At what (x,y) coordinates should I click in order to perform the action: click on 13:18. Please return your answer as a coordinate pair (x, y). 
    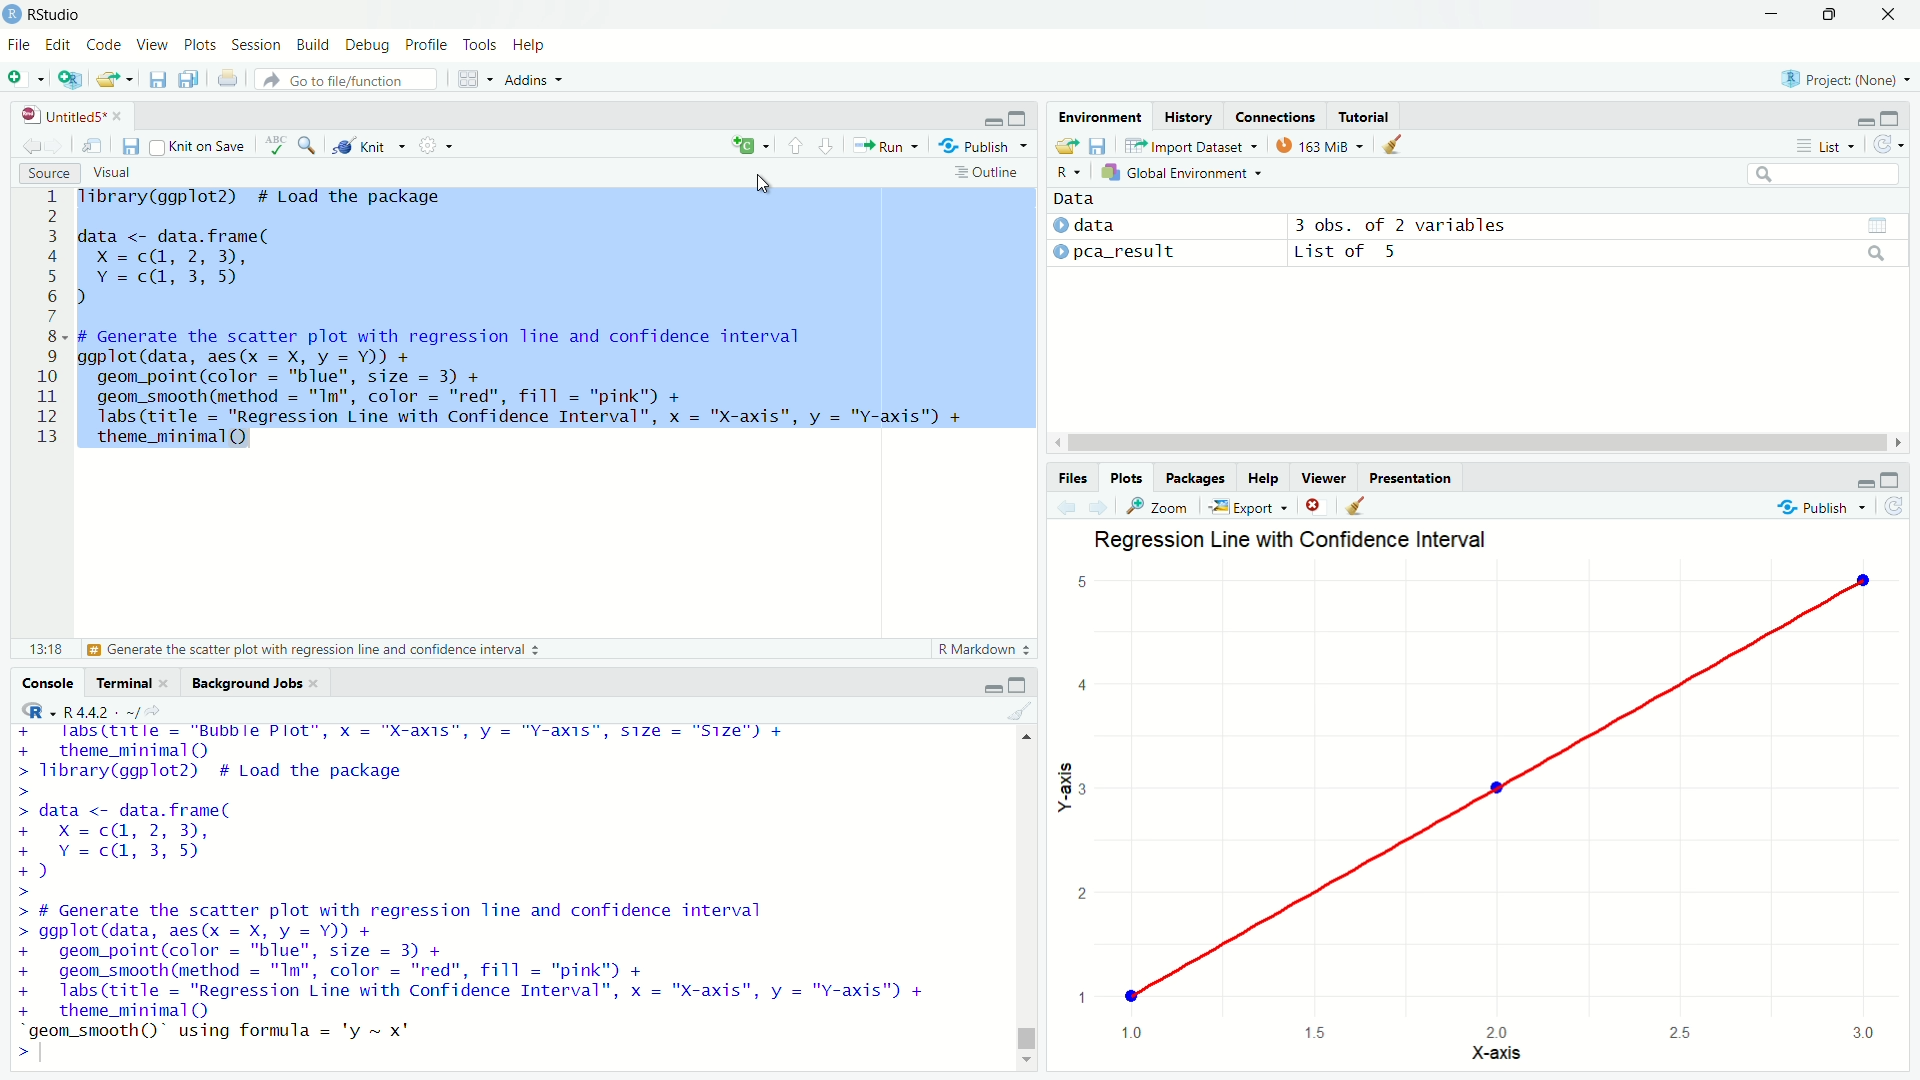
    Looking at the image, I should click on (46, 649).